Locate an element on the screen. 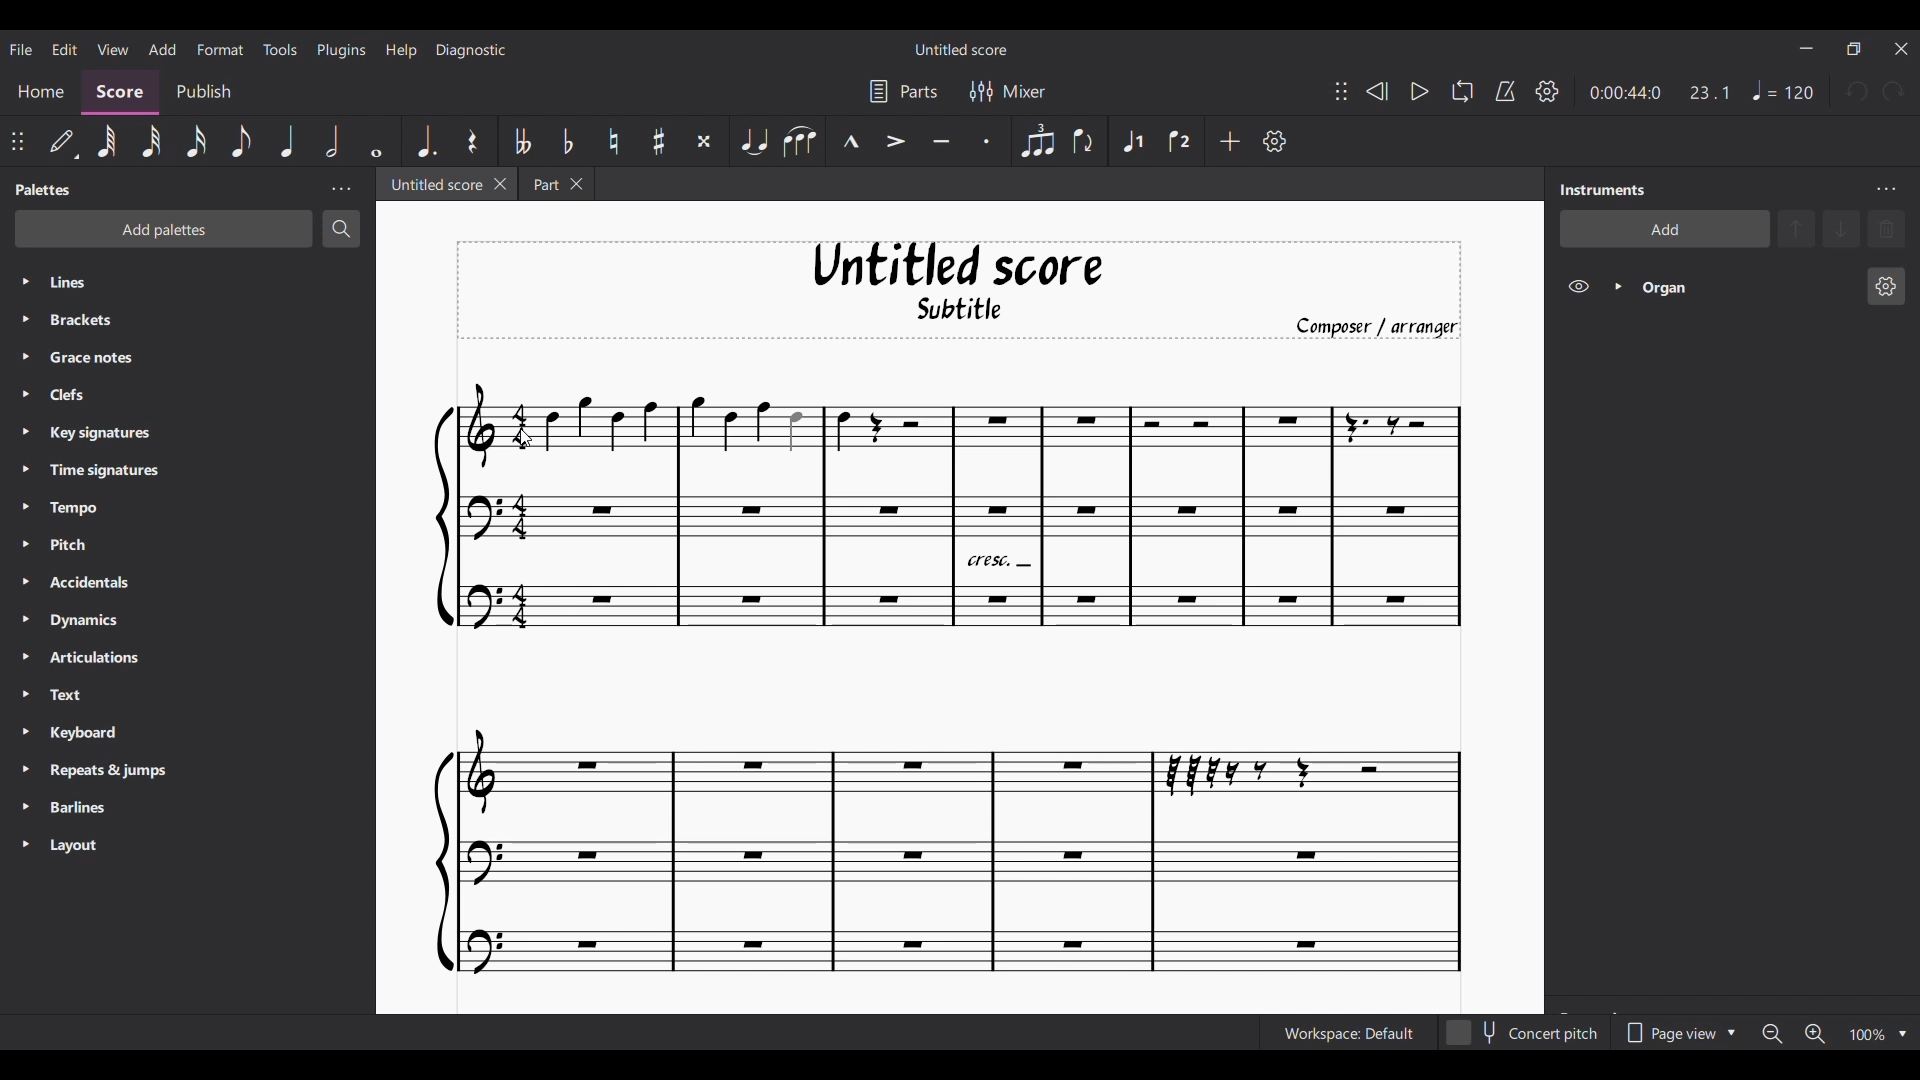  Add instrument is located at coordinates (1665, 229).